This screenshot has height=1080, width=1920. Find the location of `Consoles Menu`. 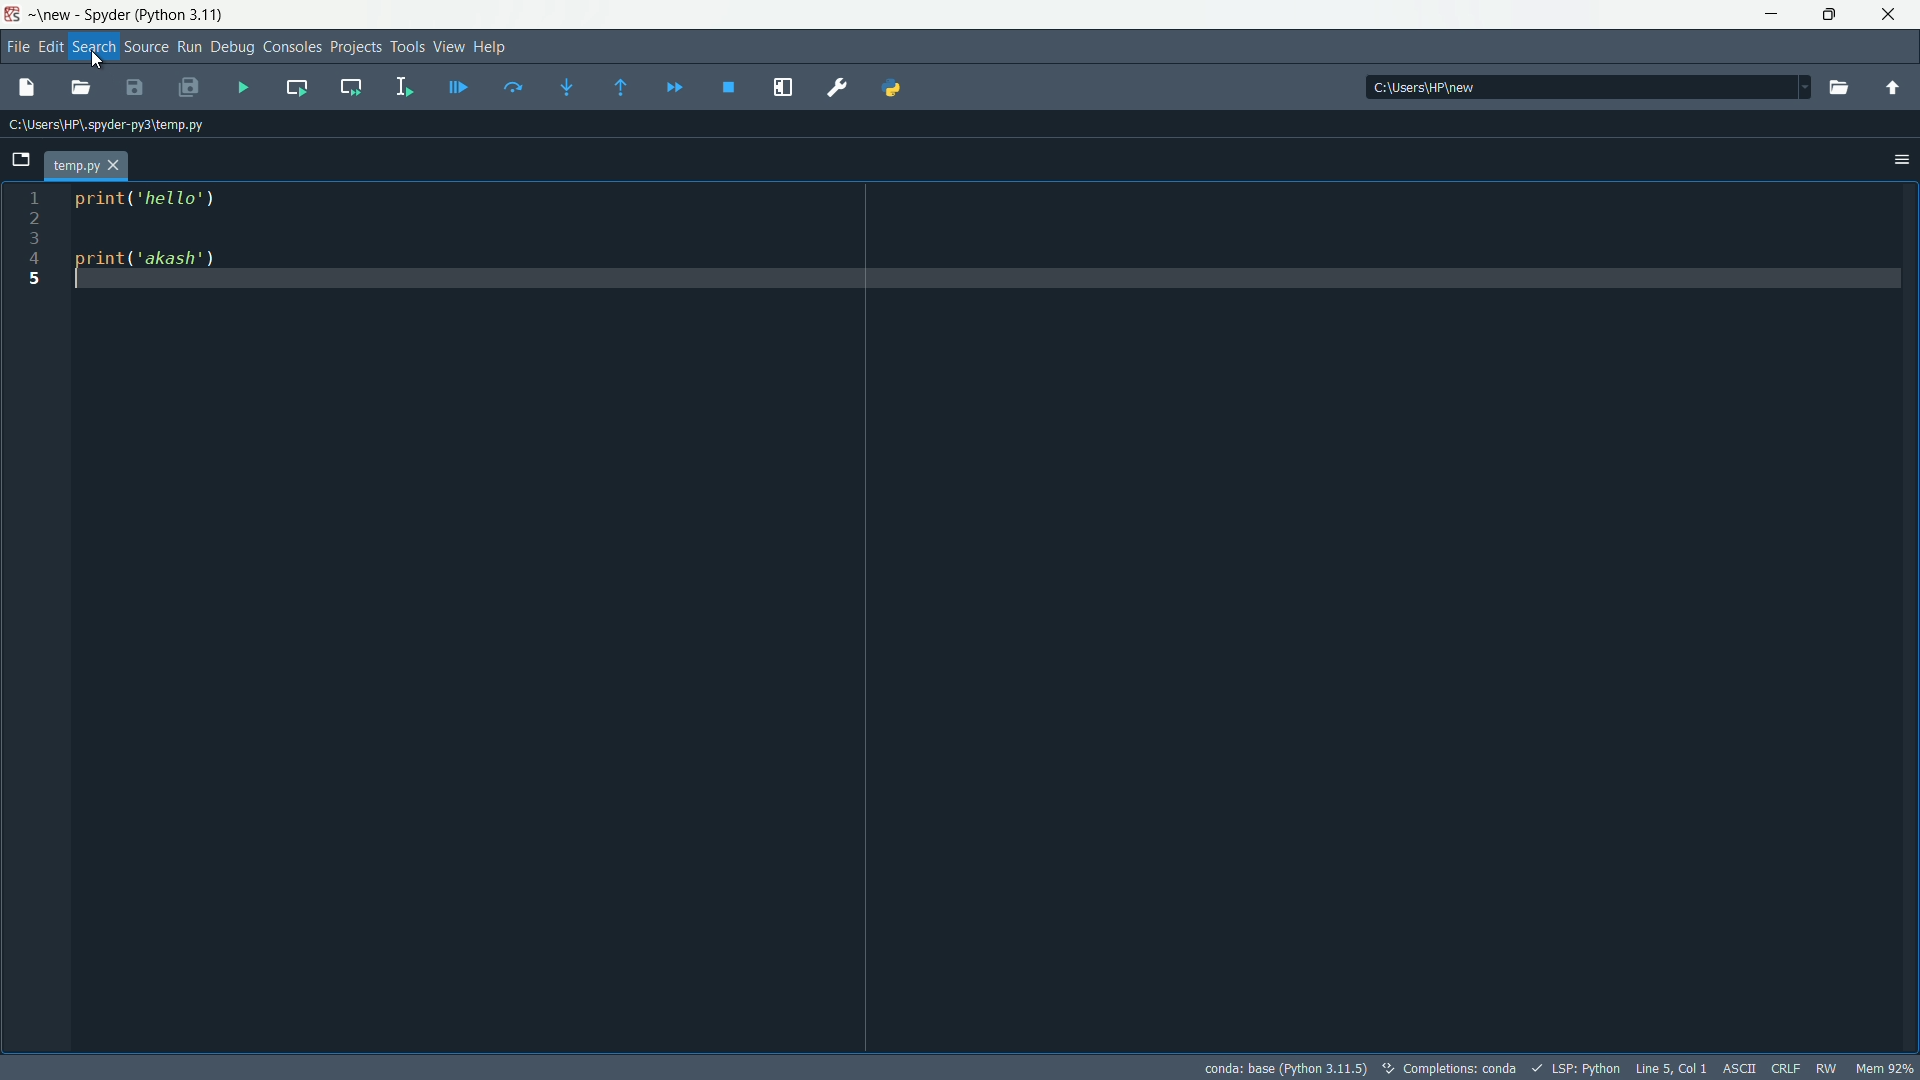

Consoles Menu is located at coordinates (290, 46).